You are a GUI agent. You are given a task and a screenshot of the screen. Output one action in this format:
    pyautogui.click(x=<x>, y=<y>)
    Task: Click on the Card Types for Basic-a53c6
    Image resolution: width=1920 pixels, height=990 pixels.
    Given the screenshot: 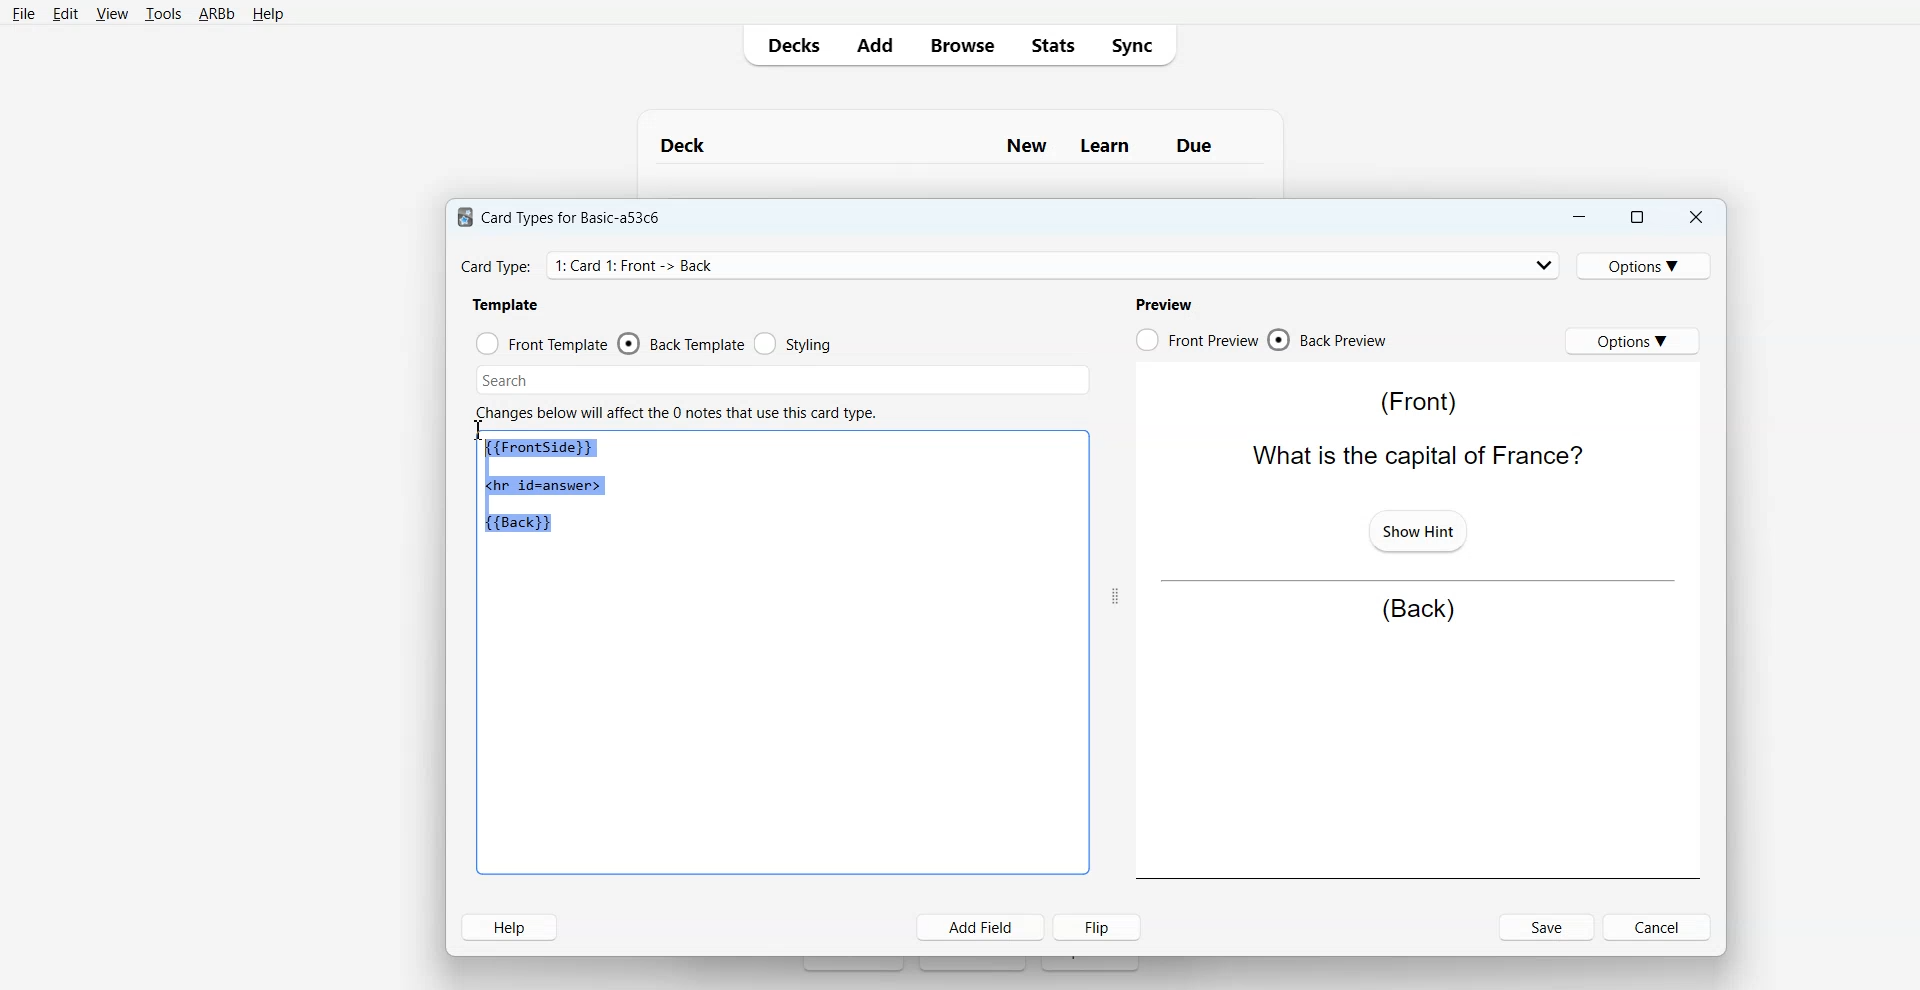 What is the action you would take?
    pyautogui.click(x=560, y=216)
    